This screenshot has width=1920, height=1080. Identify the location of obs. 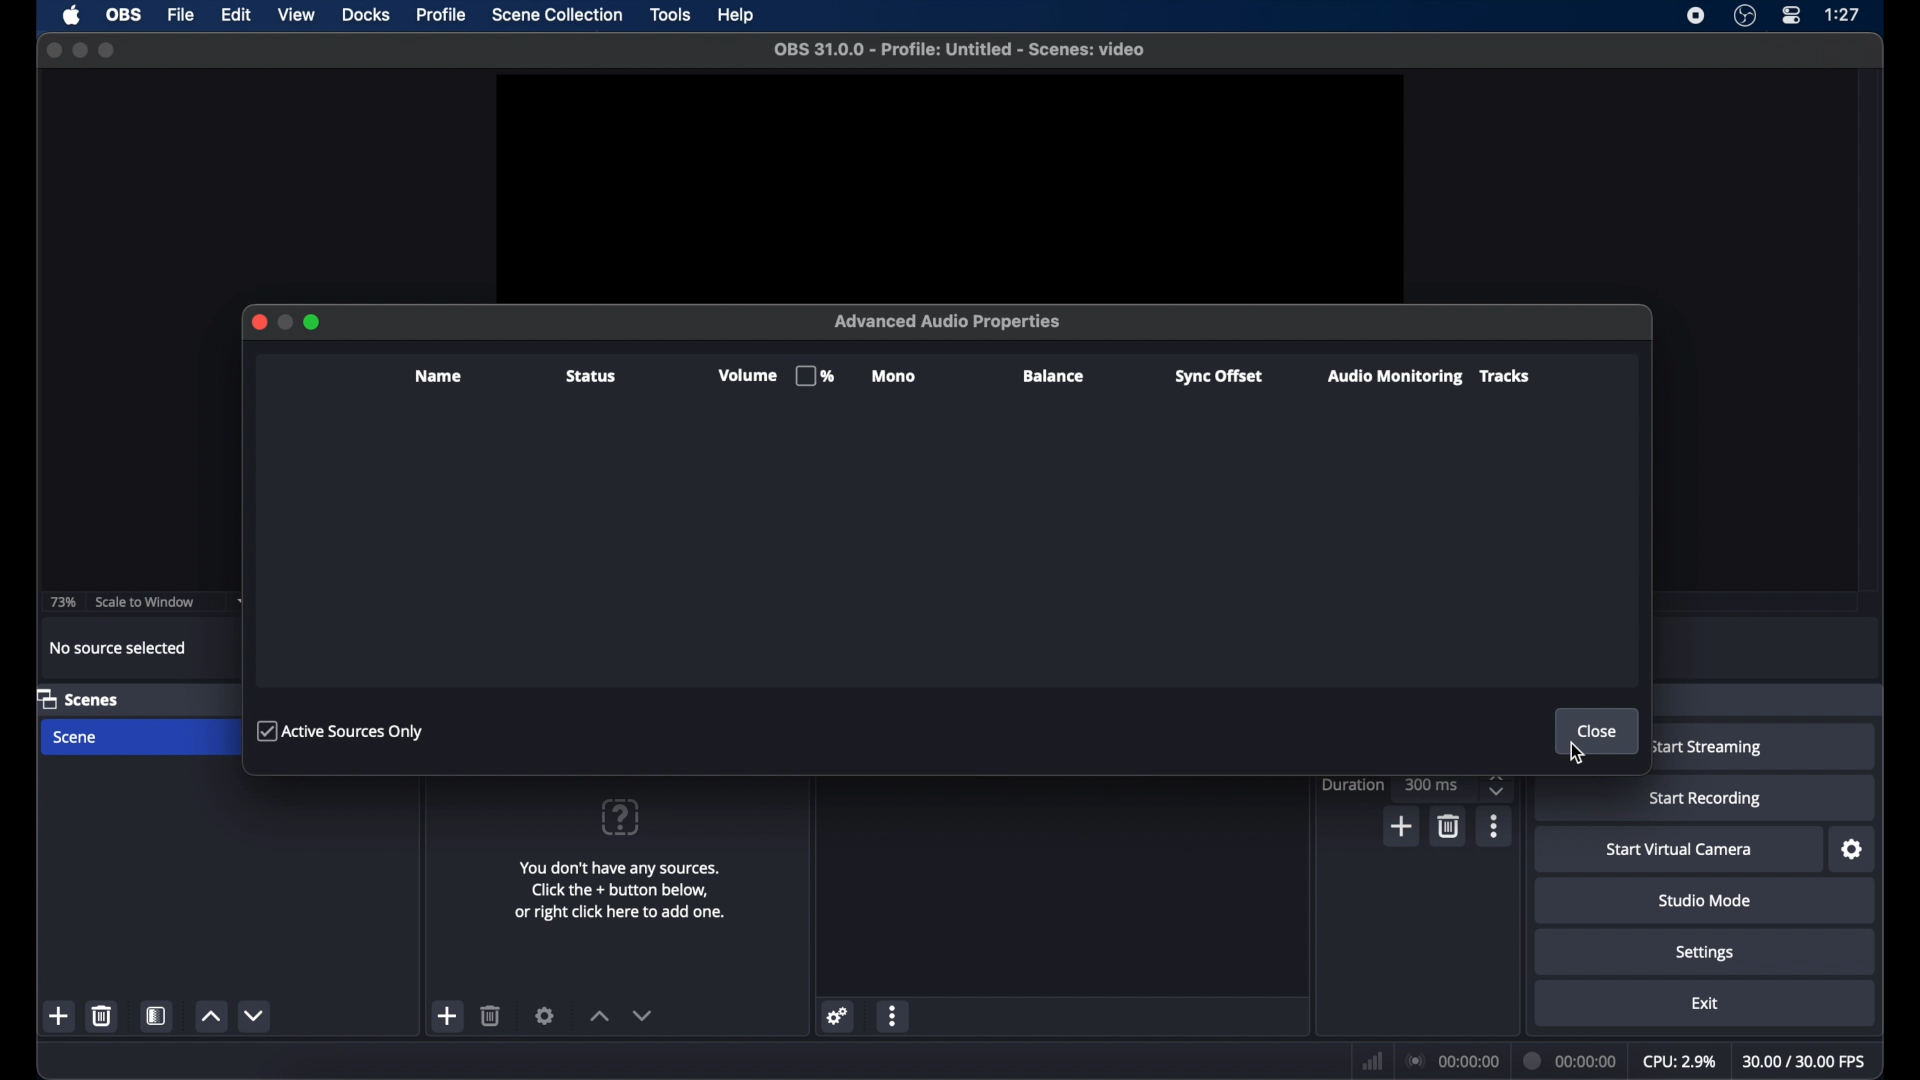
(124, 16).